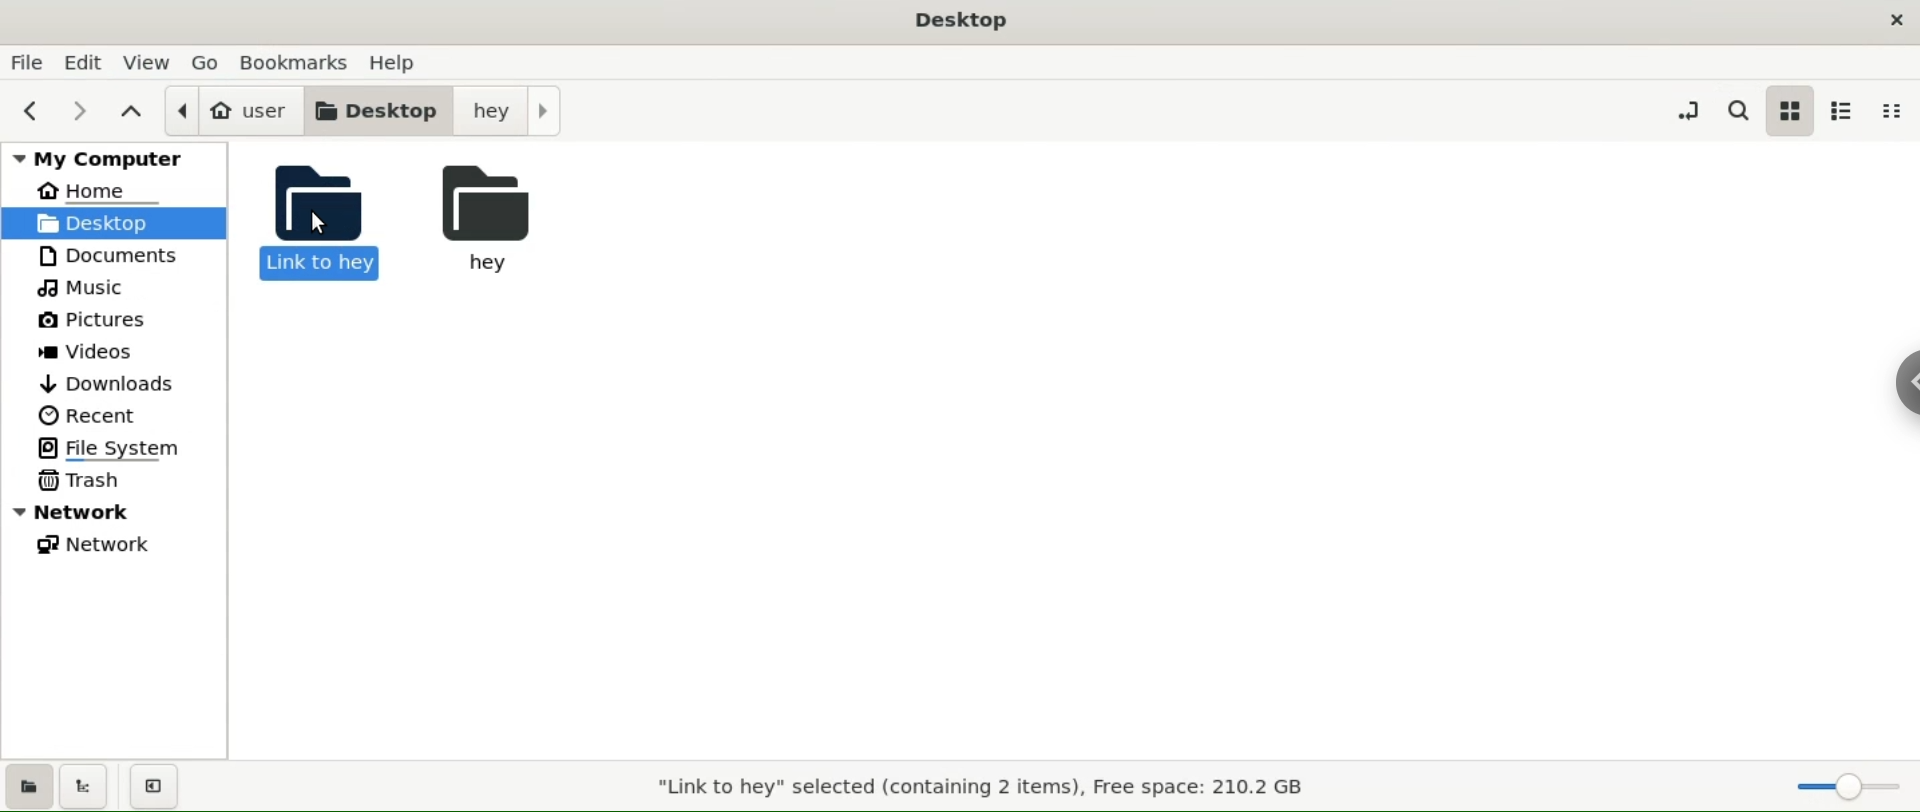  Describe the element at coordinates (1844, 110) in the screenshot. I see `list view` at that location.